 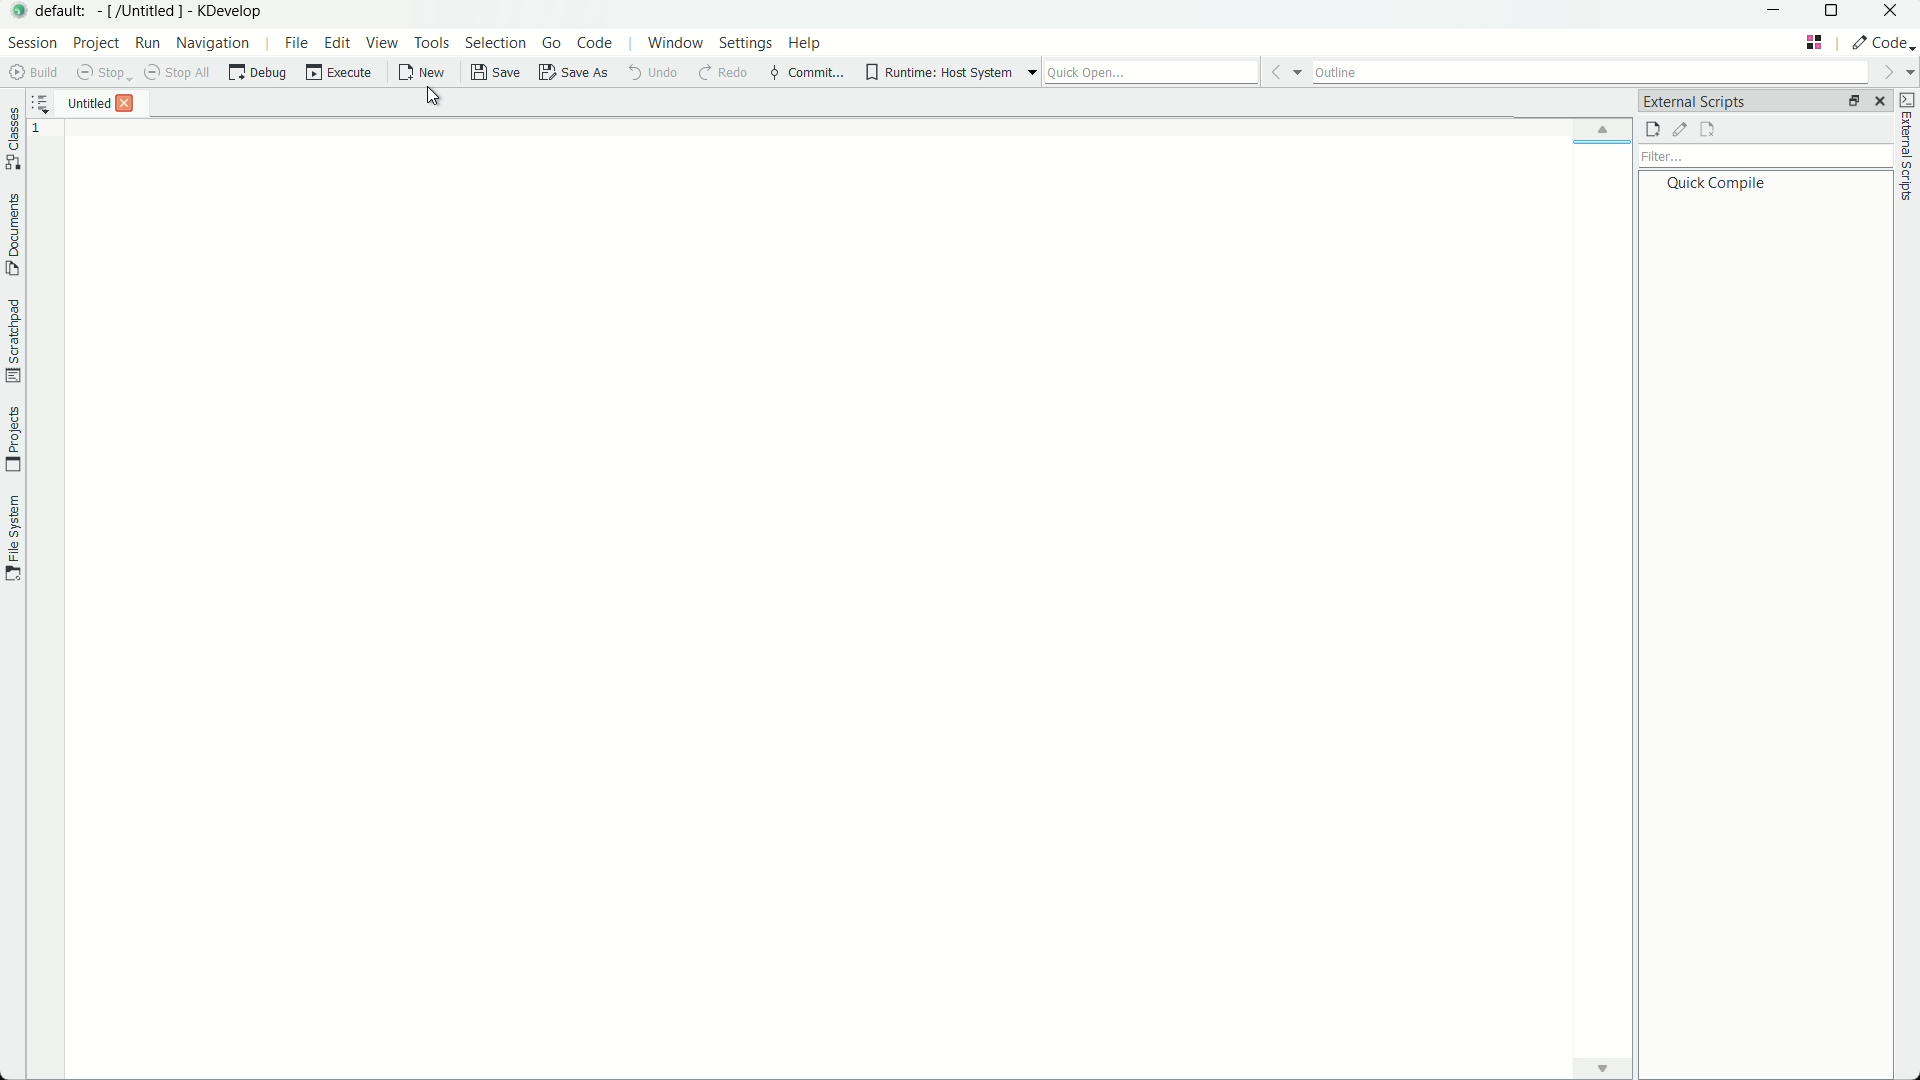 What do you see at coordinates (720, 72) in the screenshot?
I see `redo` at bounding box center [720, 72].